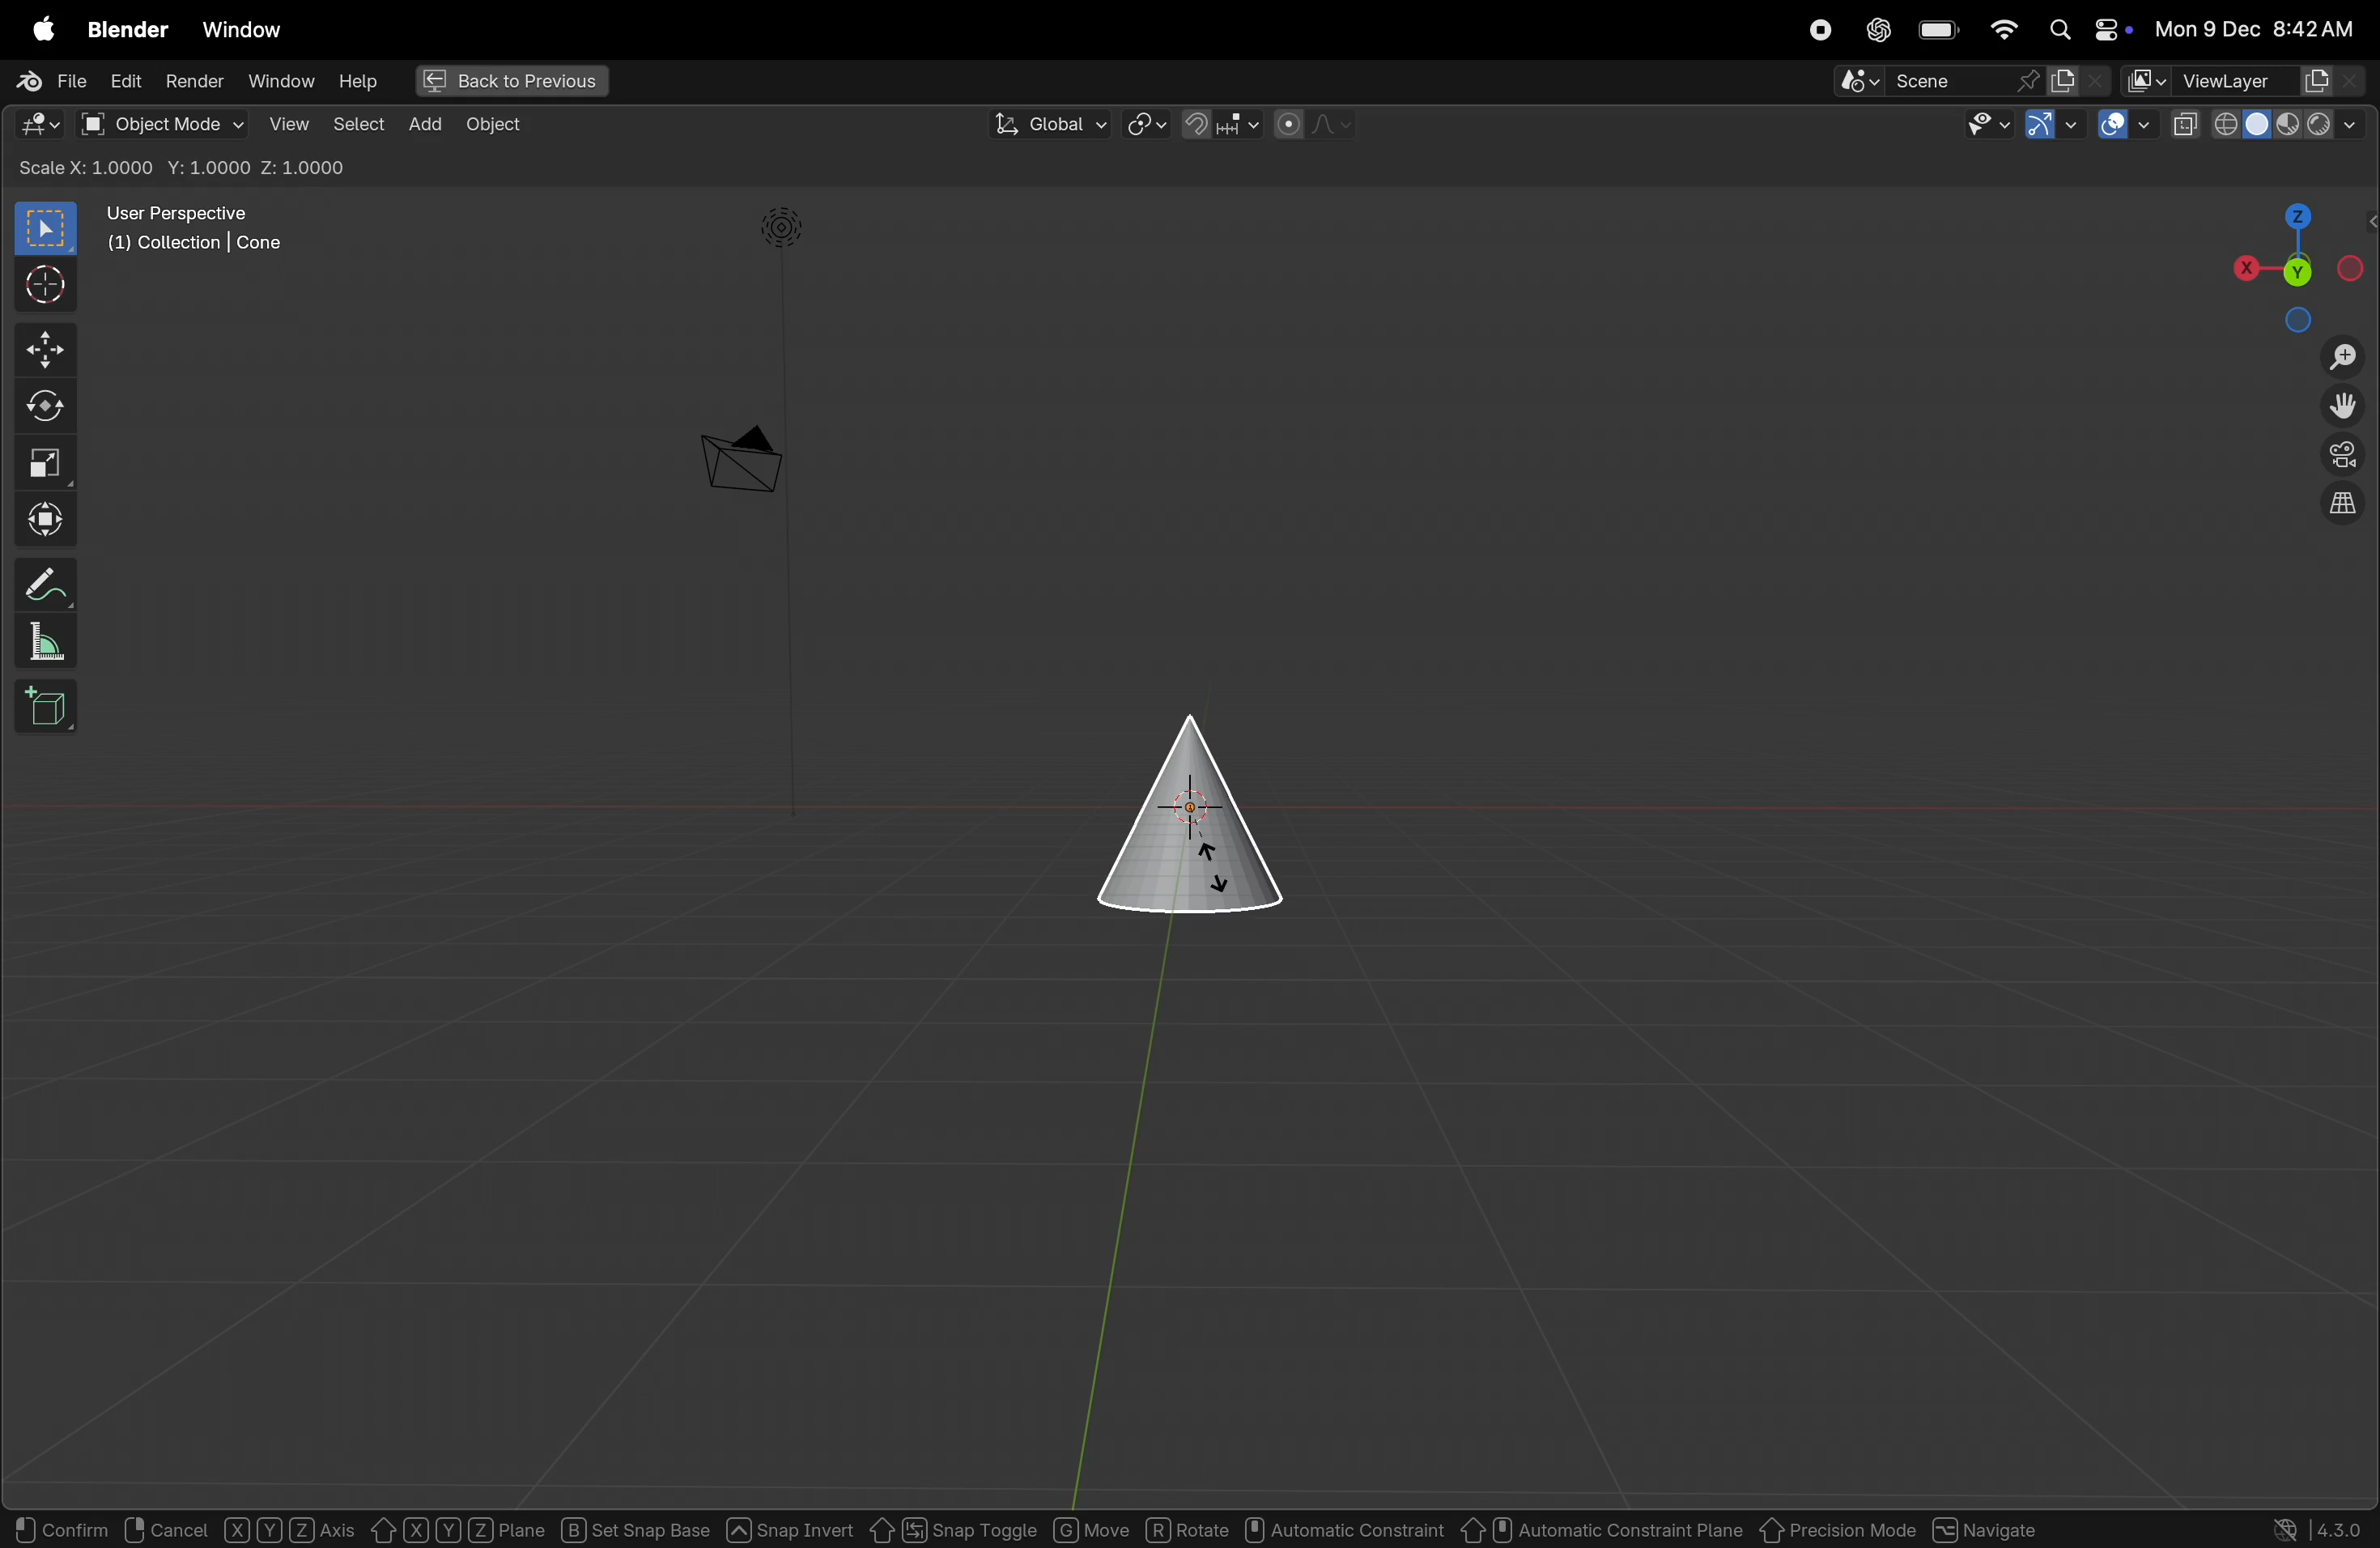 The image size is (2380, 1548). What do you see at coordinates (39, 24) in the screenshot?
I see `apple menu` at bounding box center [39, 24].